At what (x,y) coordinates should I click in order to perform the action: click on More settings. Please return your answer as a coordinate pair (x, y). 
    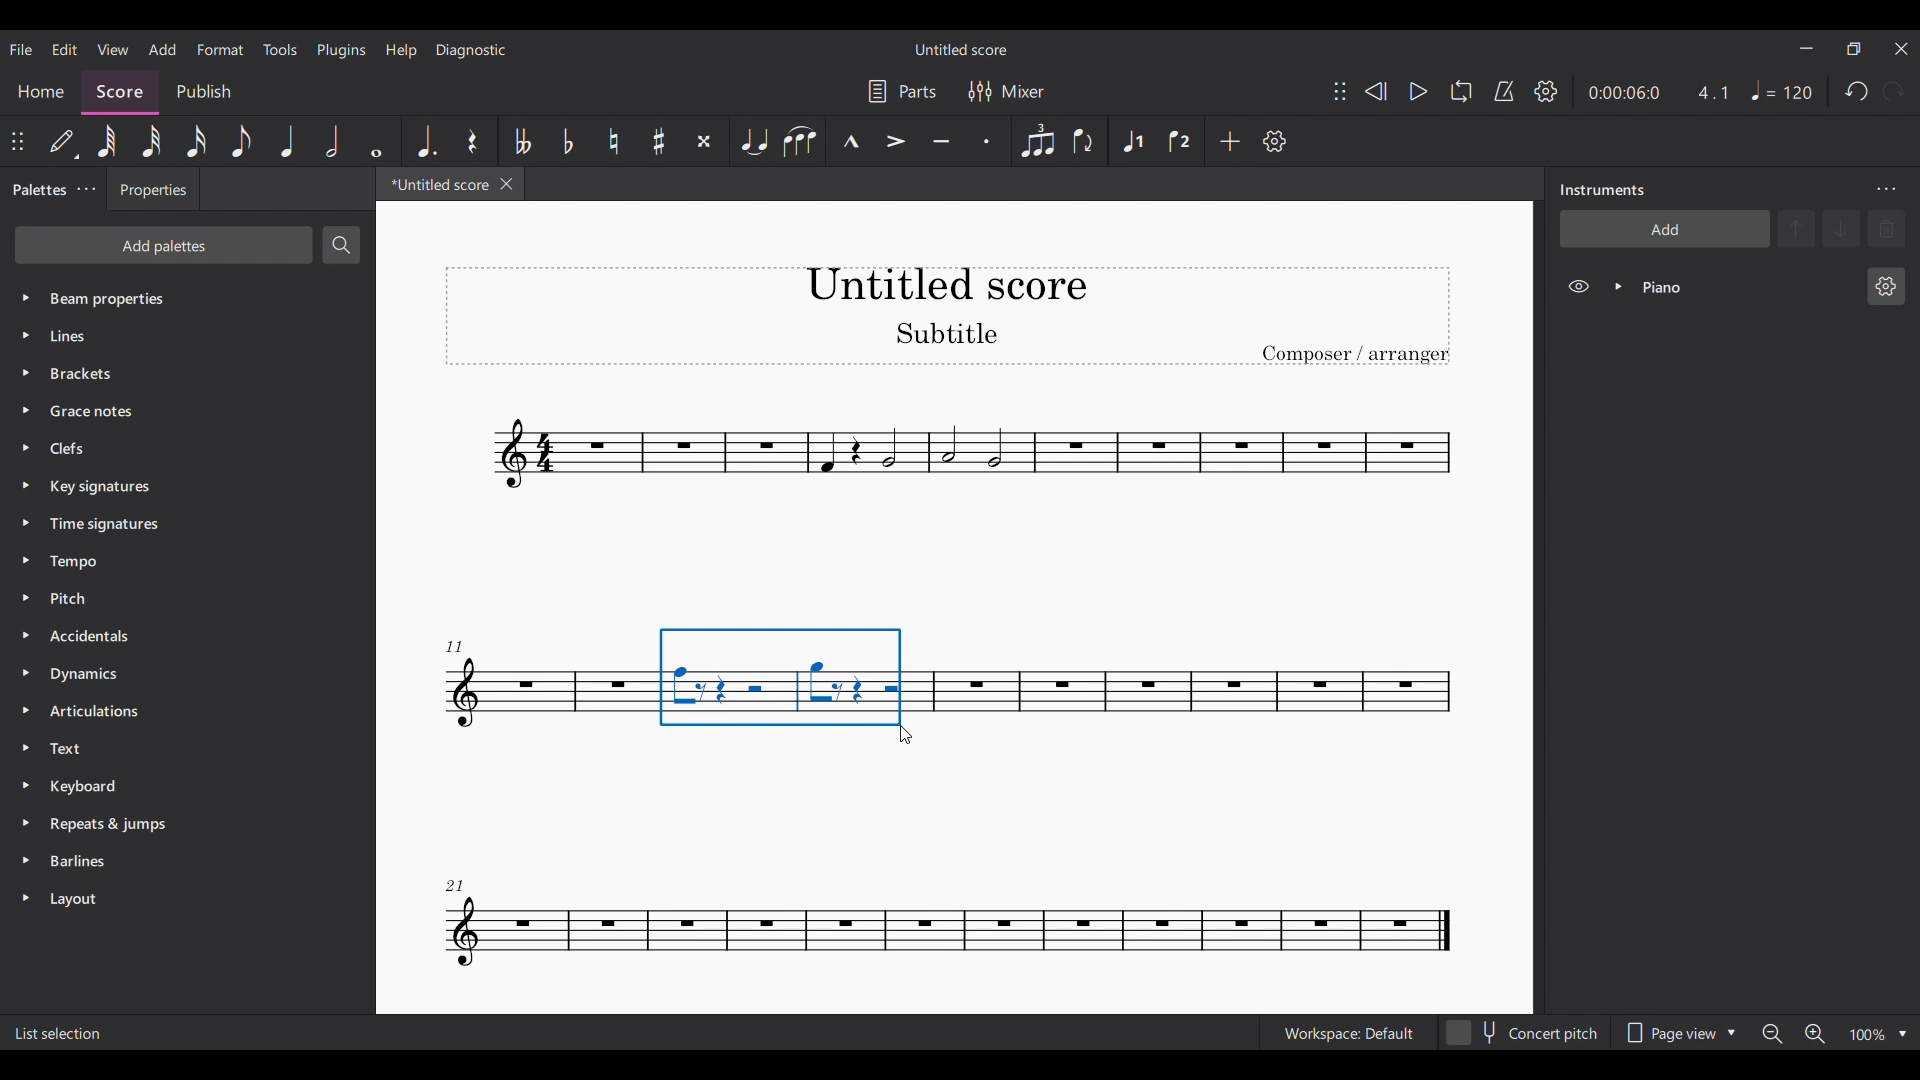
    Looking at the image, I should click on (86, 190).